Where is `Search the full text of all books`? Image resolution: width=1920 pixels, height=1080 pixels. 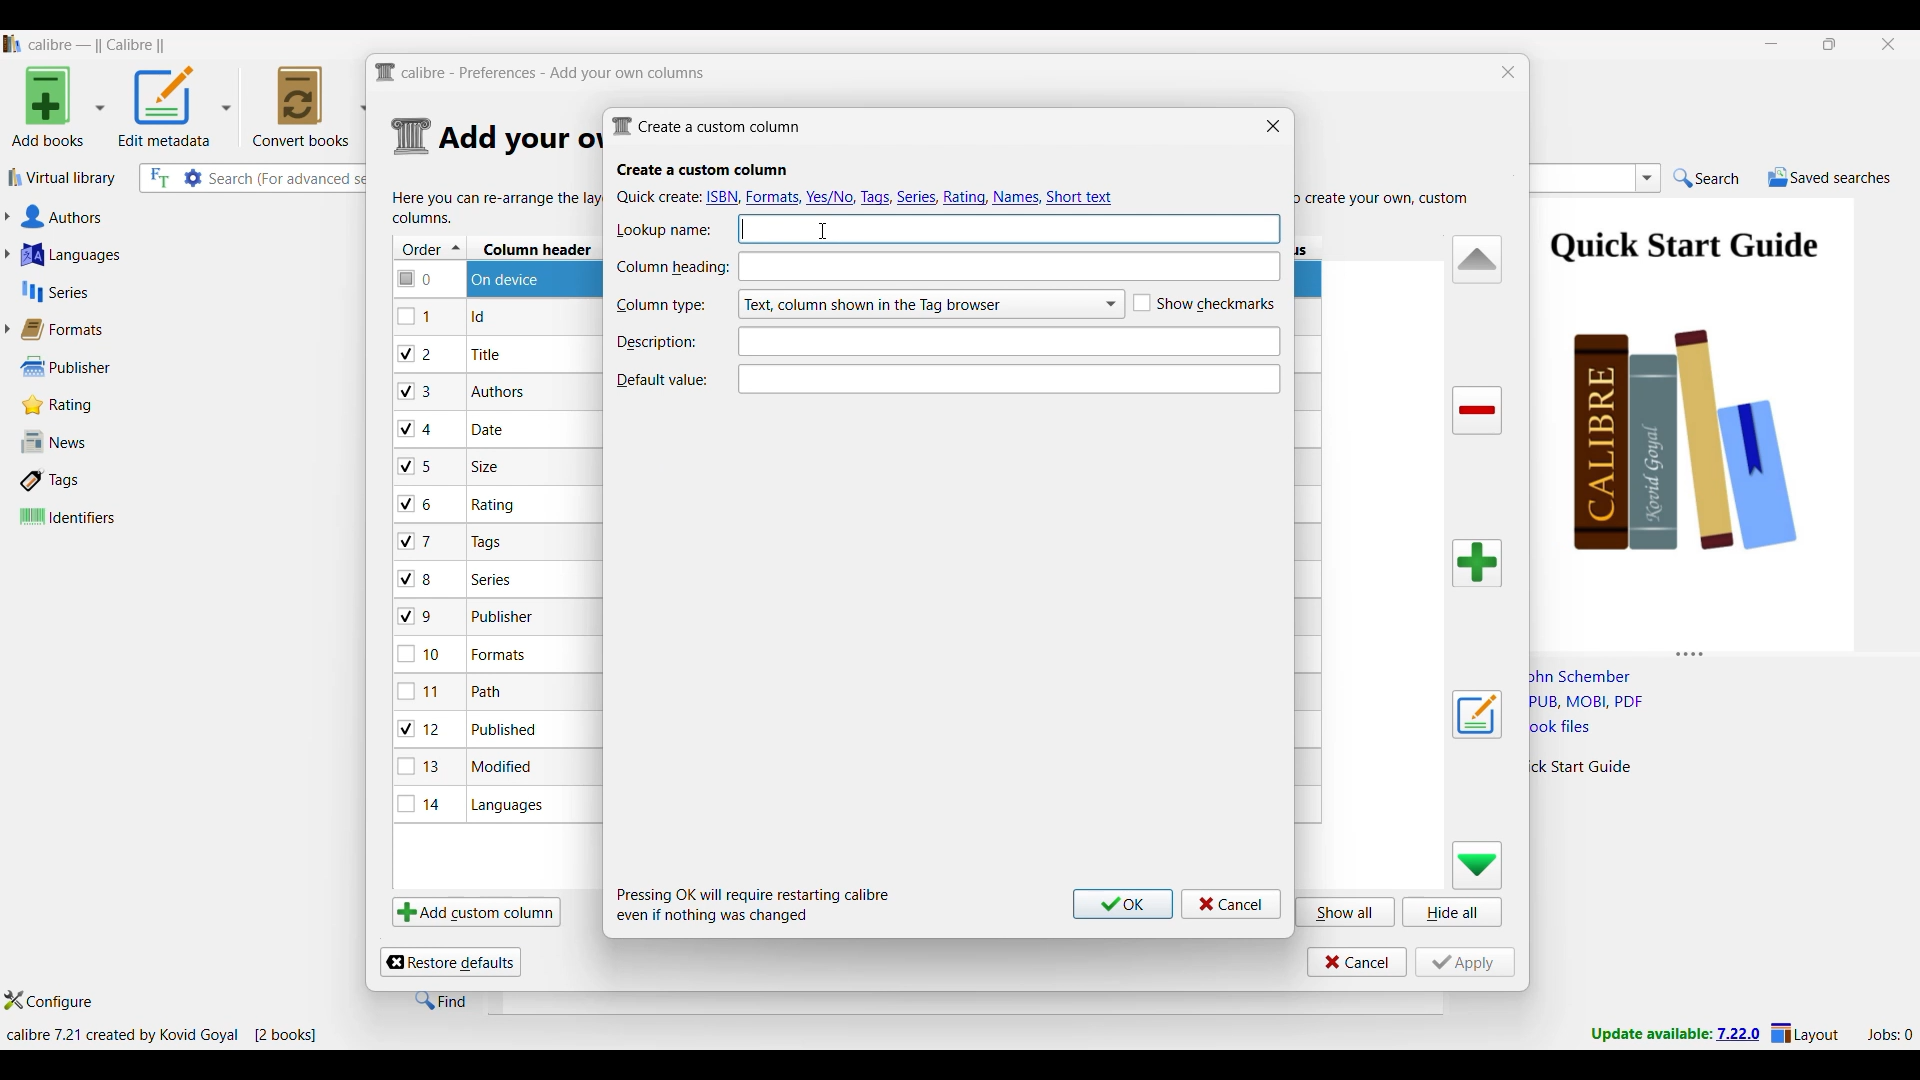
Search the full text of all books is located at coordinates (158, 178).